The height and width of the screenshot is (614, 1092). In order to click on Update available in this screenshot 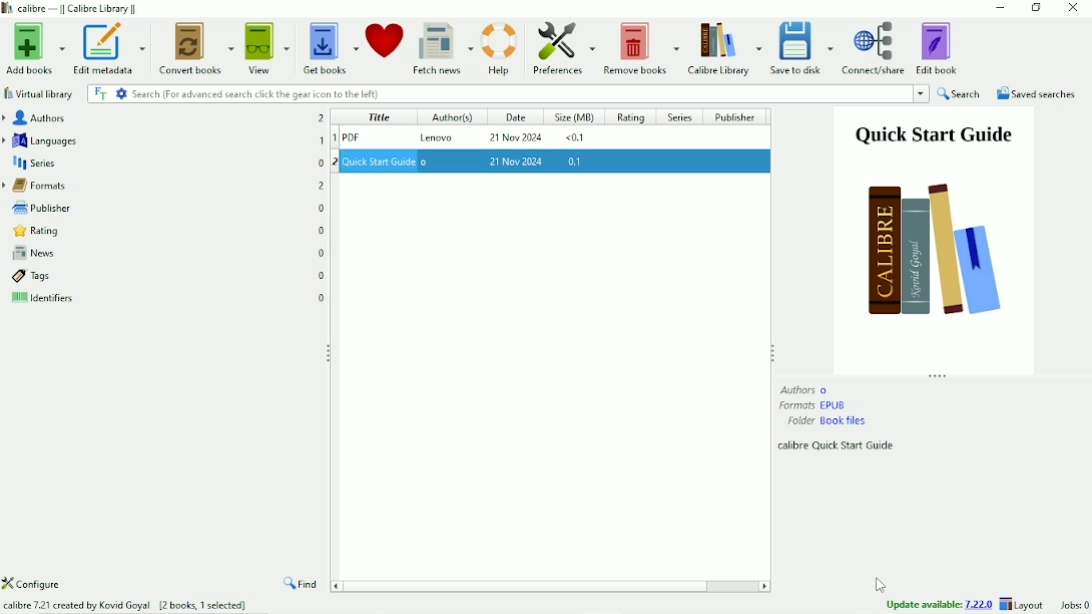, I will do `click(939, 604)`.